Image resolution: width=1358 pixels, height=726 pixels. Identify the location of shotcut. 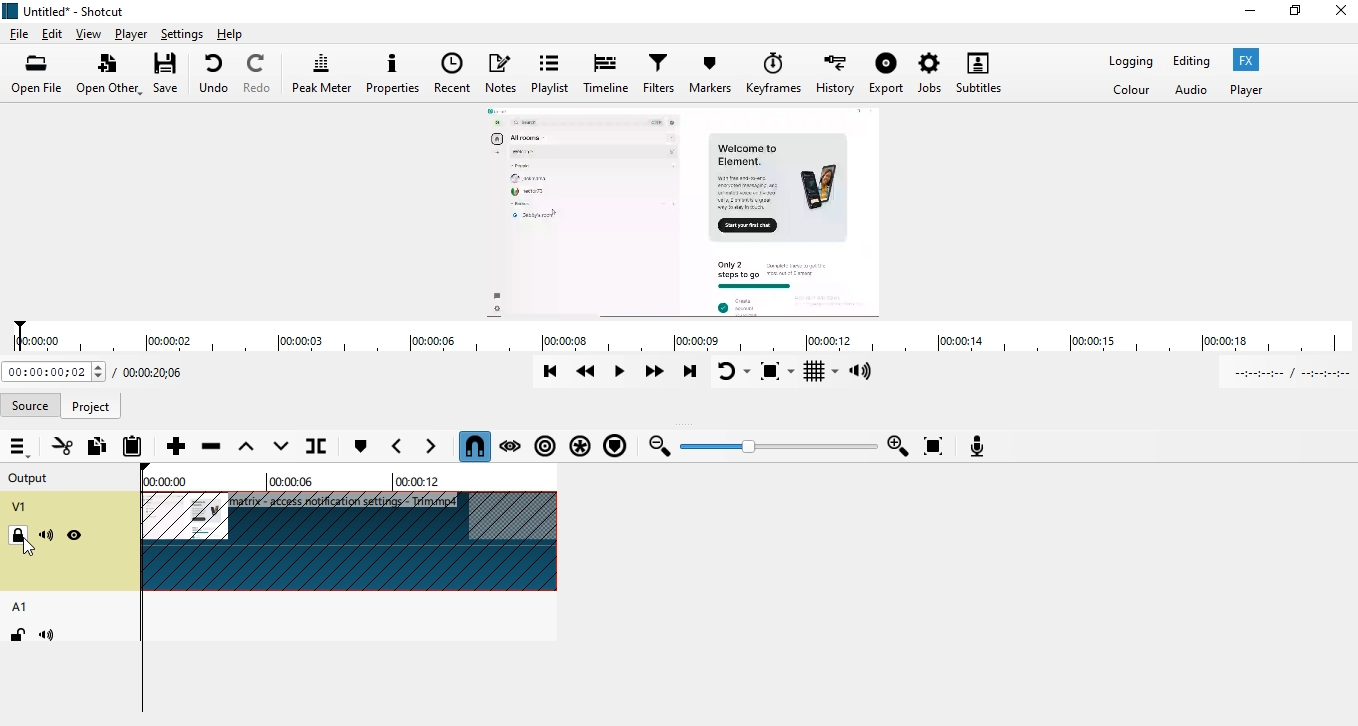
(77, 8).